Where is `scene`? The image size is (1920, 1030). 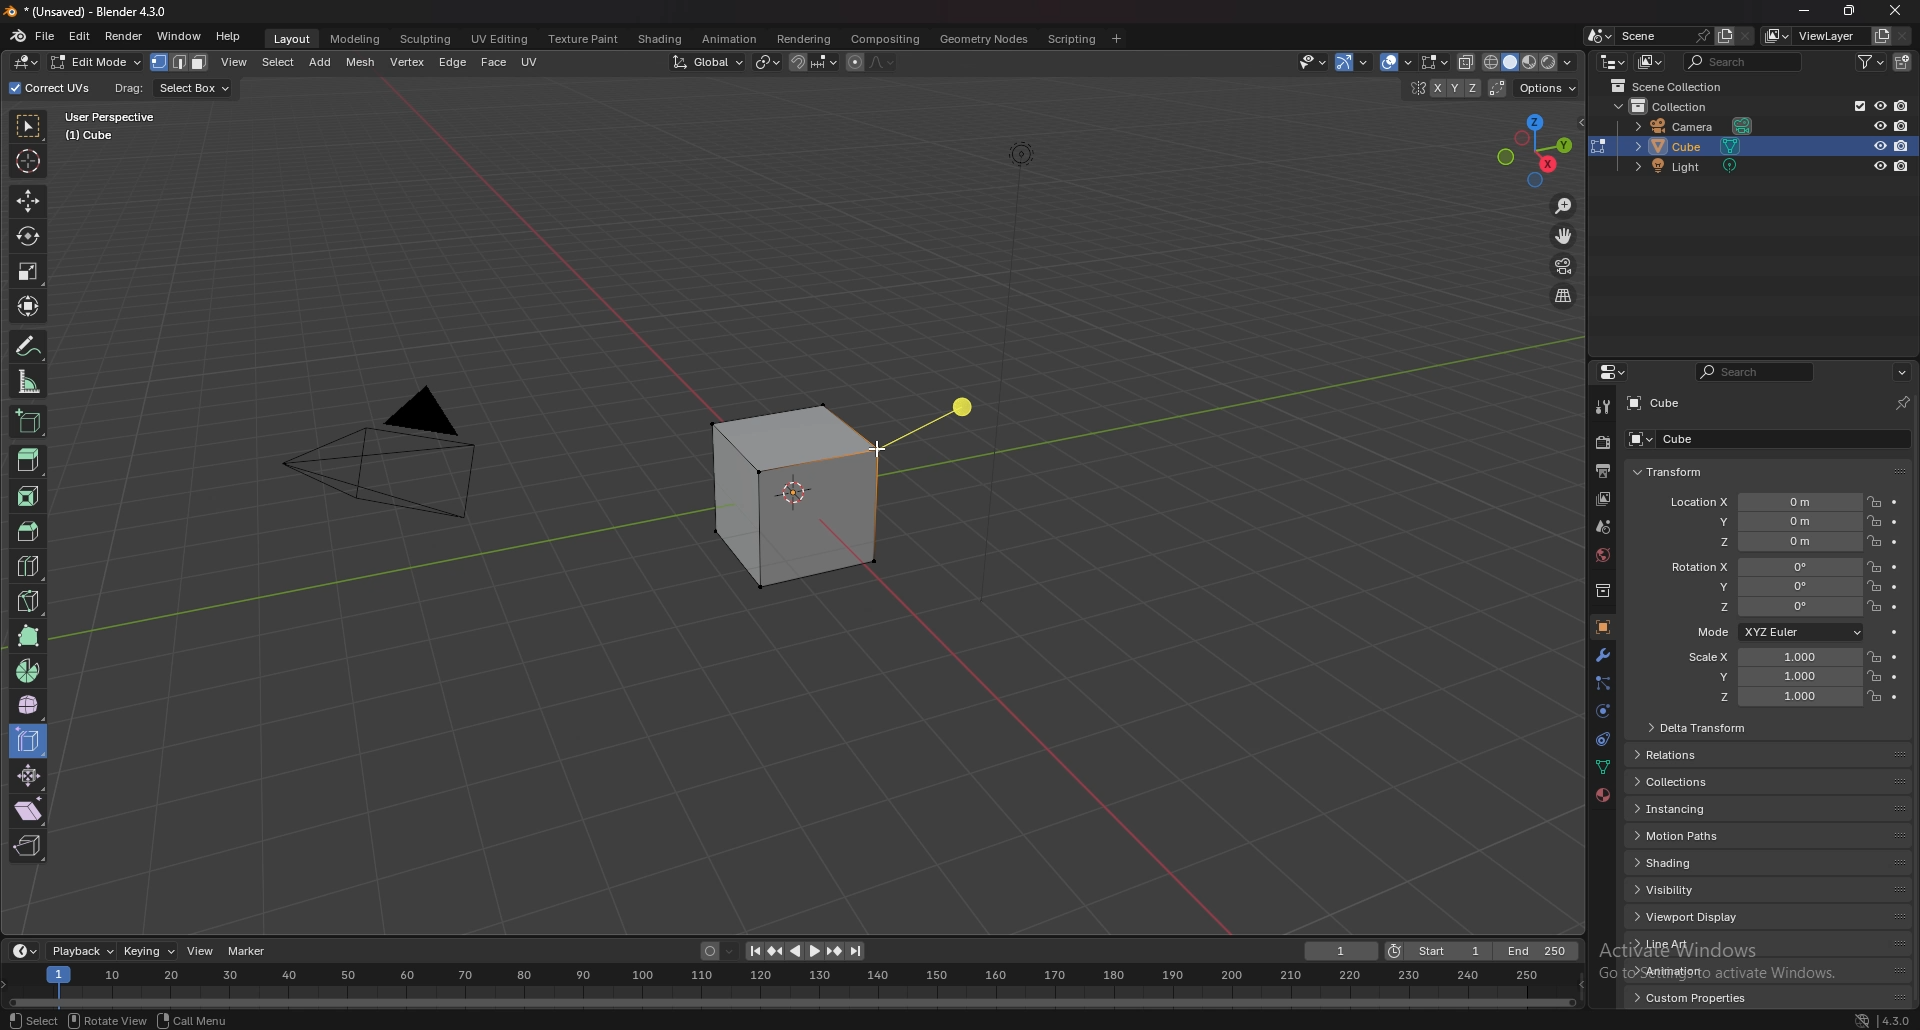
scene is located at coordinates (1665, 34).